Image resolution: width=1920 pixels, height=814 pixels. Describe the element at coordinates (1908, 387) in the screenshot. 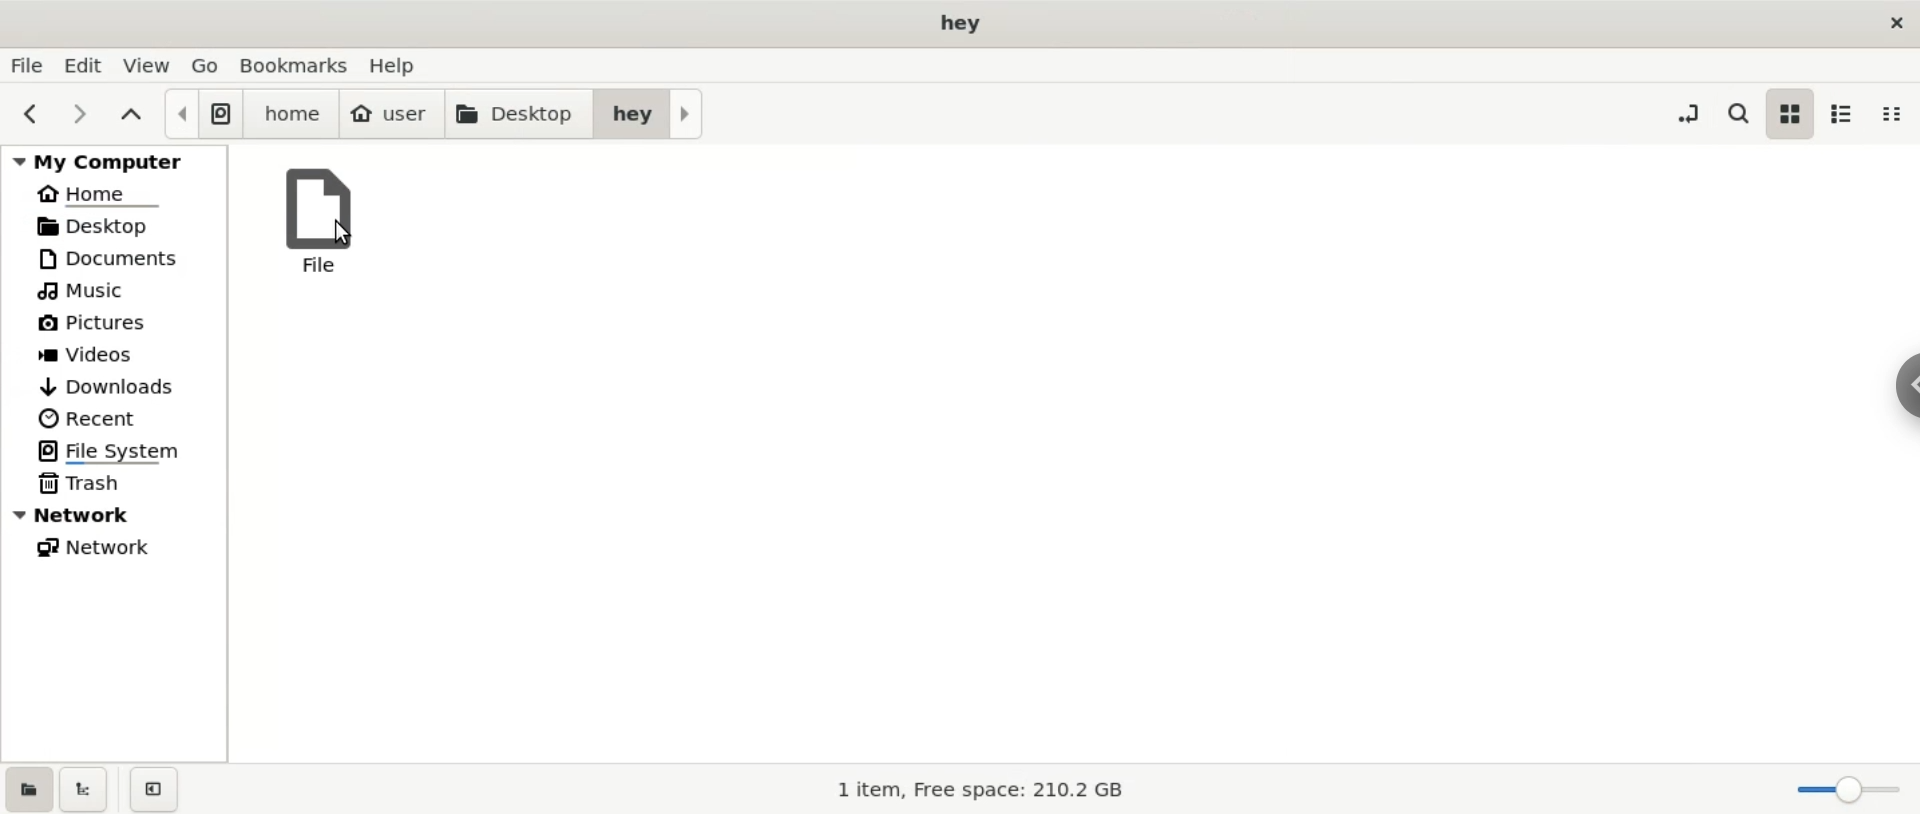

I see `sidebar` at that location.